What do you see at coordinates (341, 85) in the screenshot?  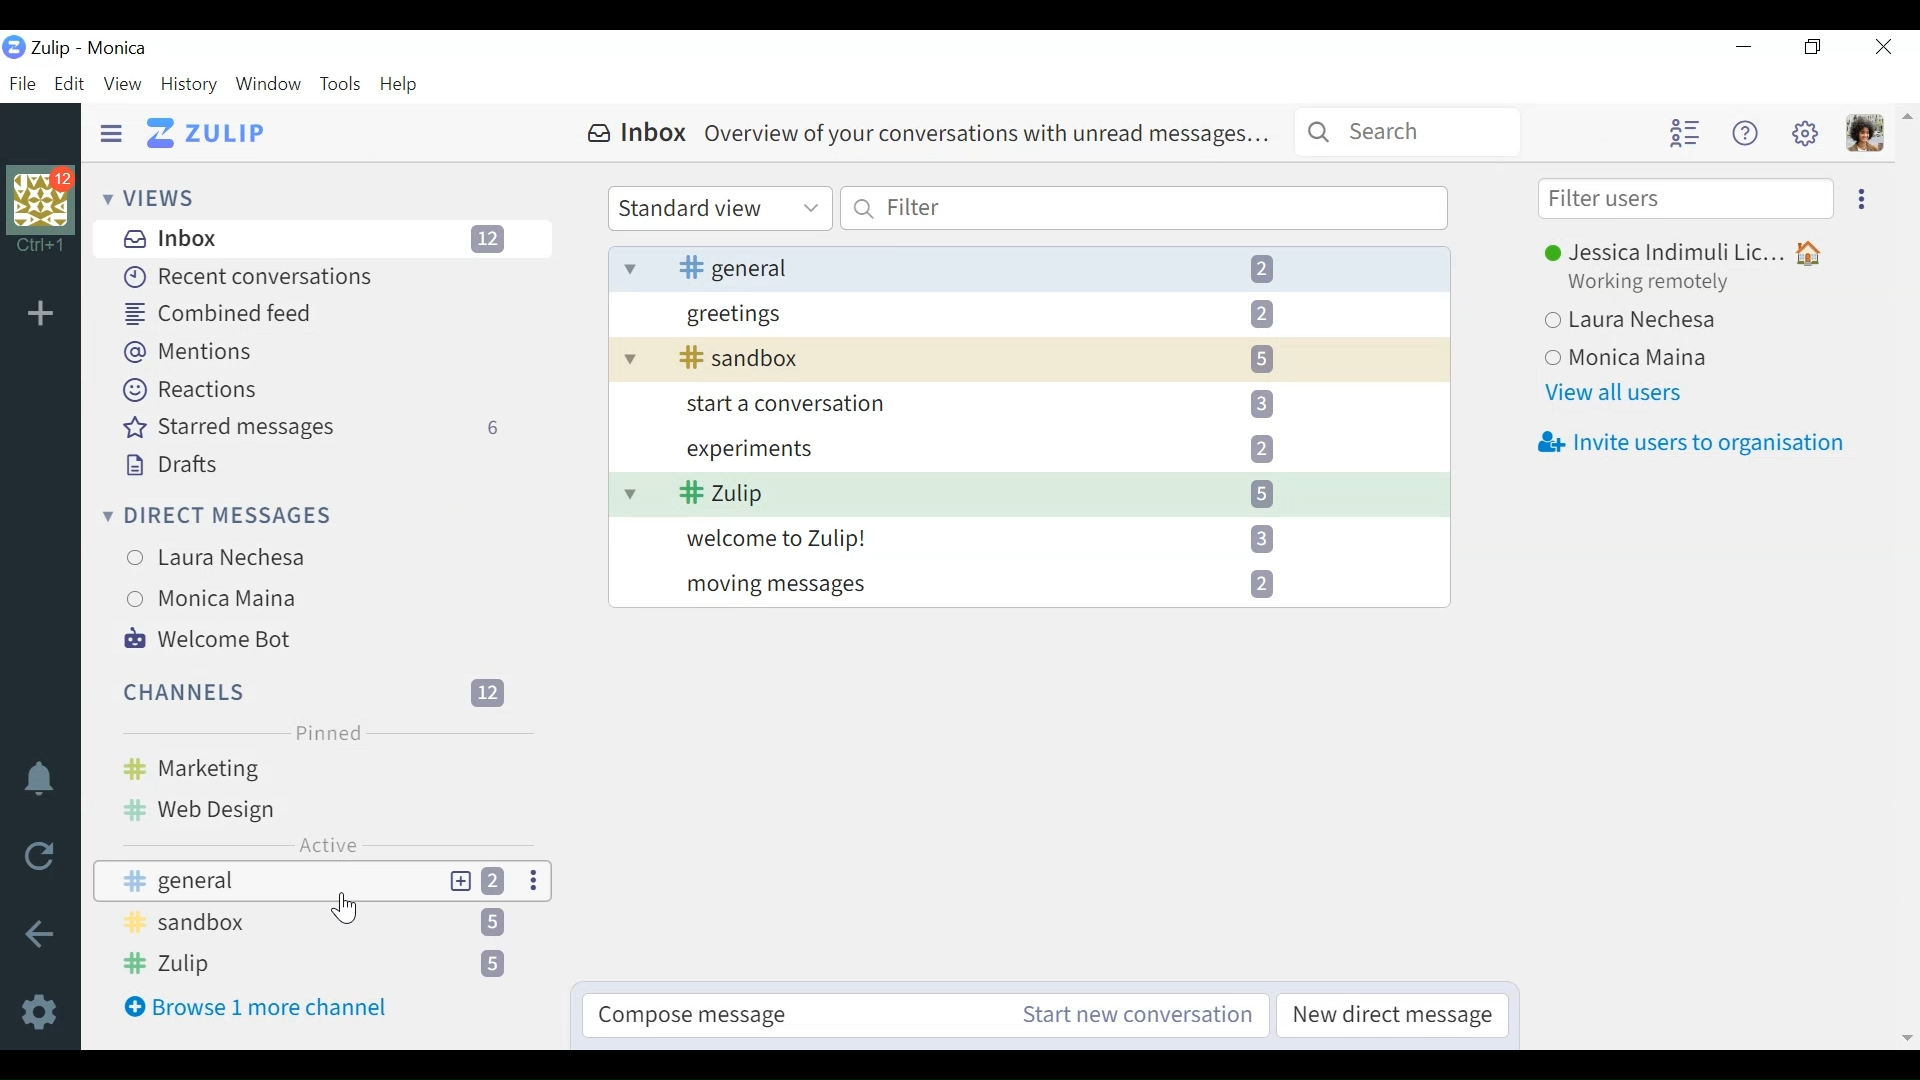 I see `Tools` at bounding box center [341, 85].